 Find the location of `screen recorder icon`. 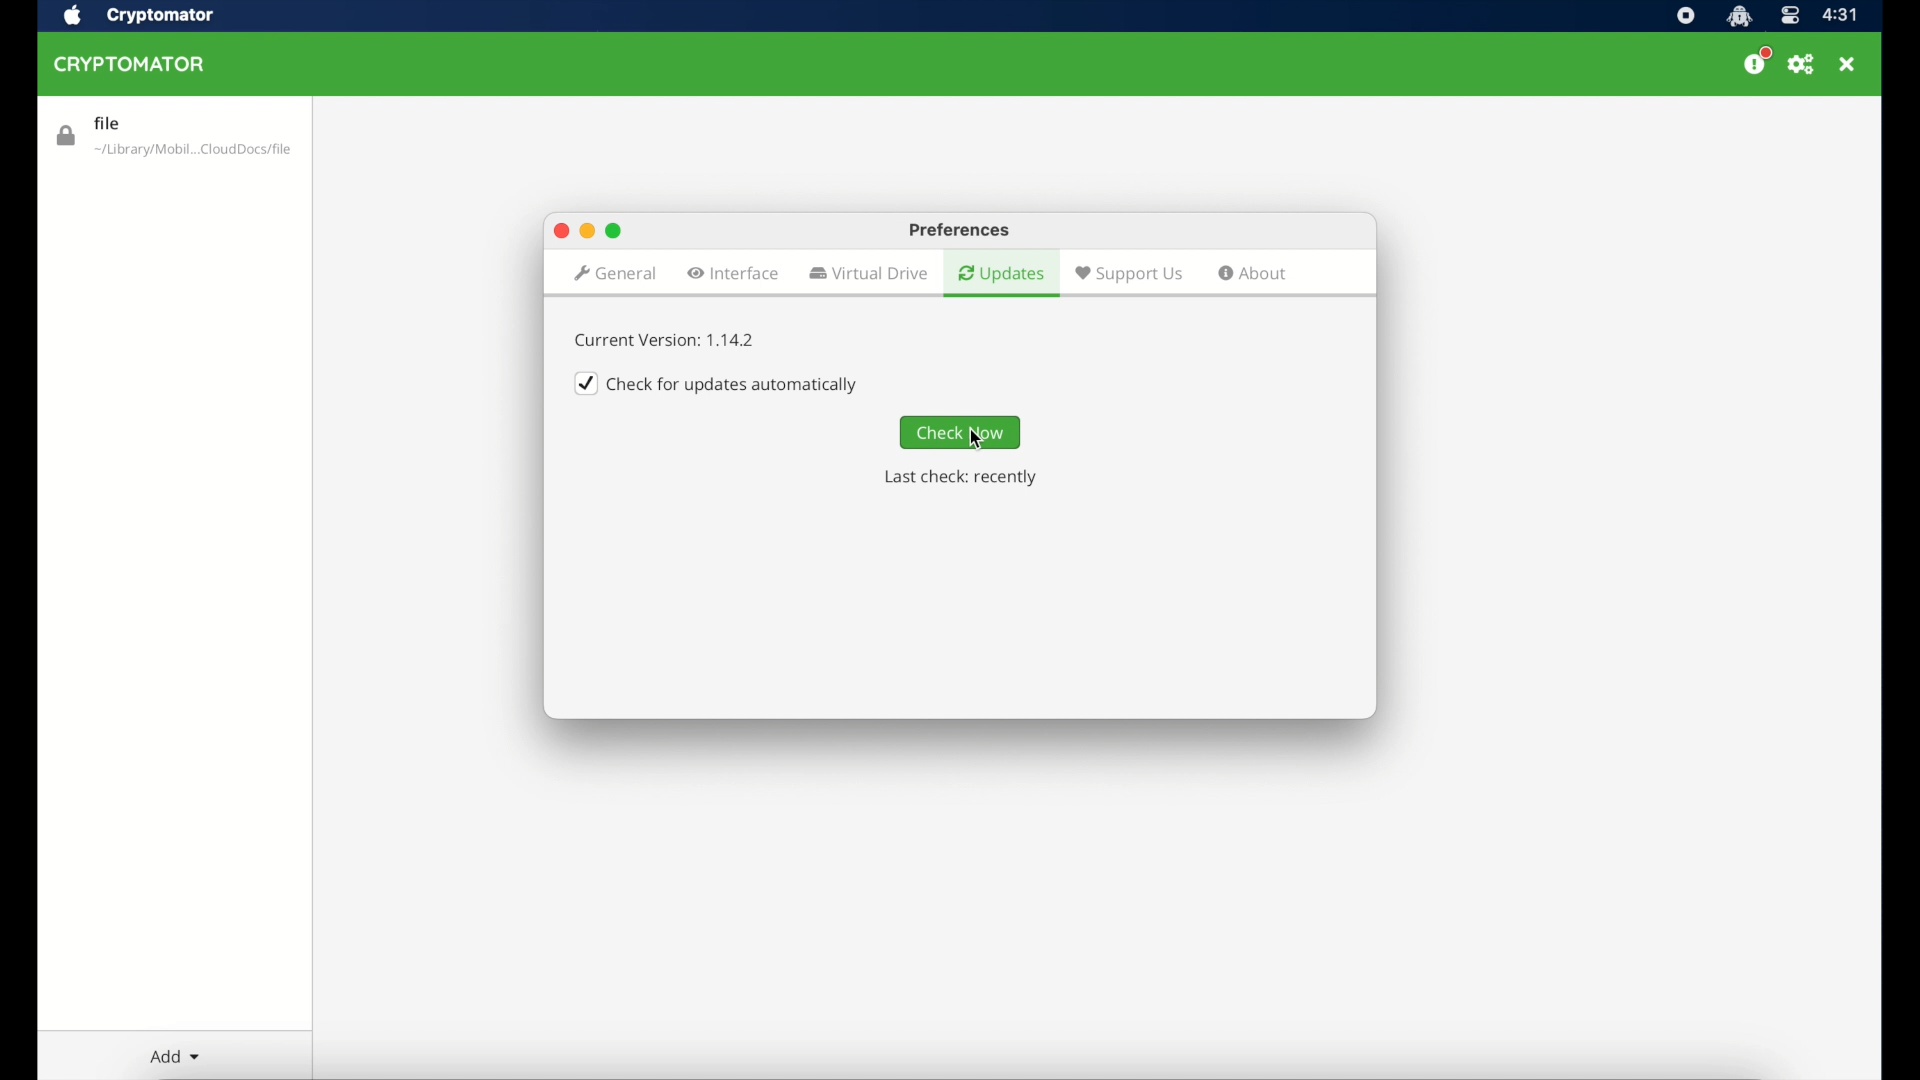

screen recorder icon is located at coordinates (1685, 16).